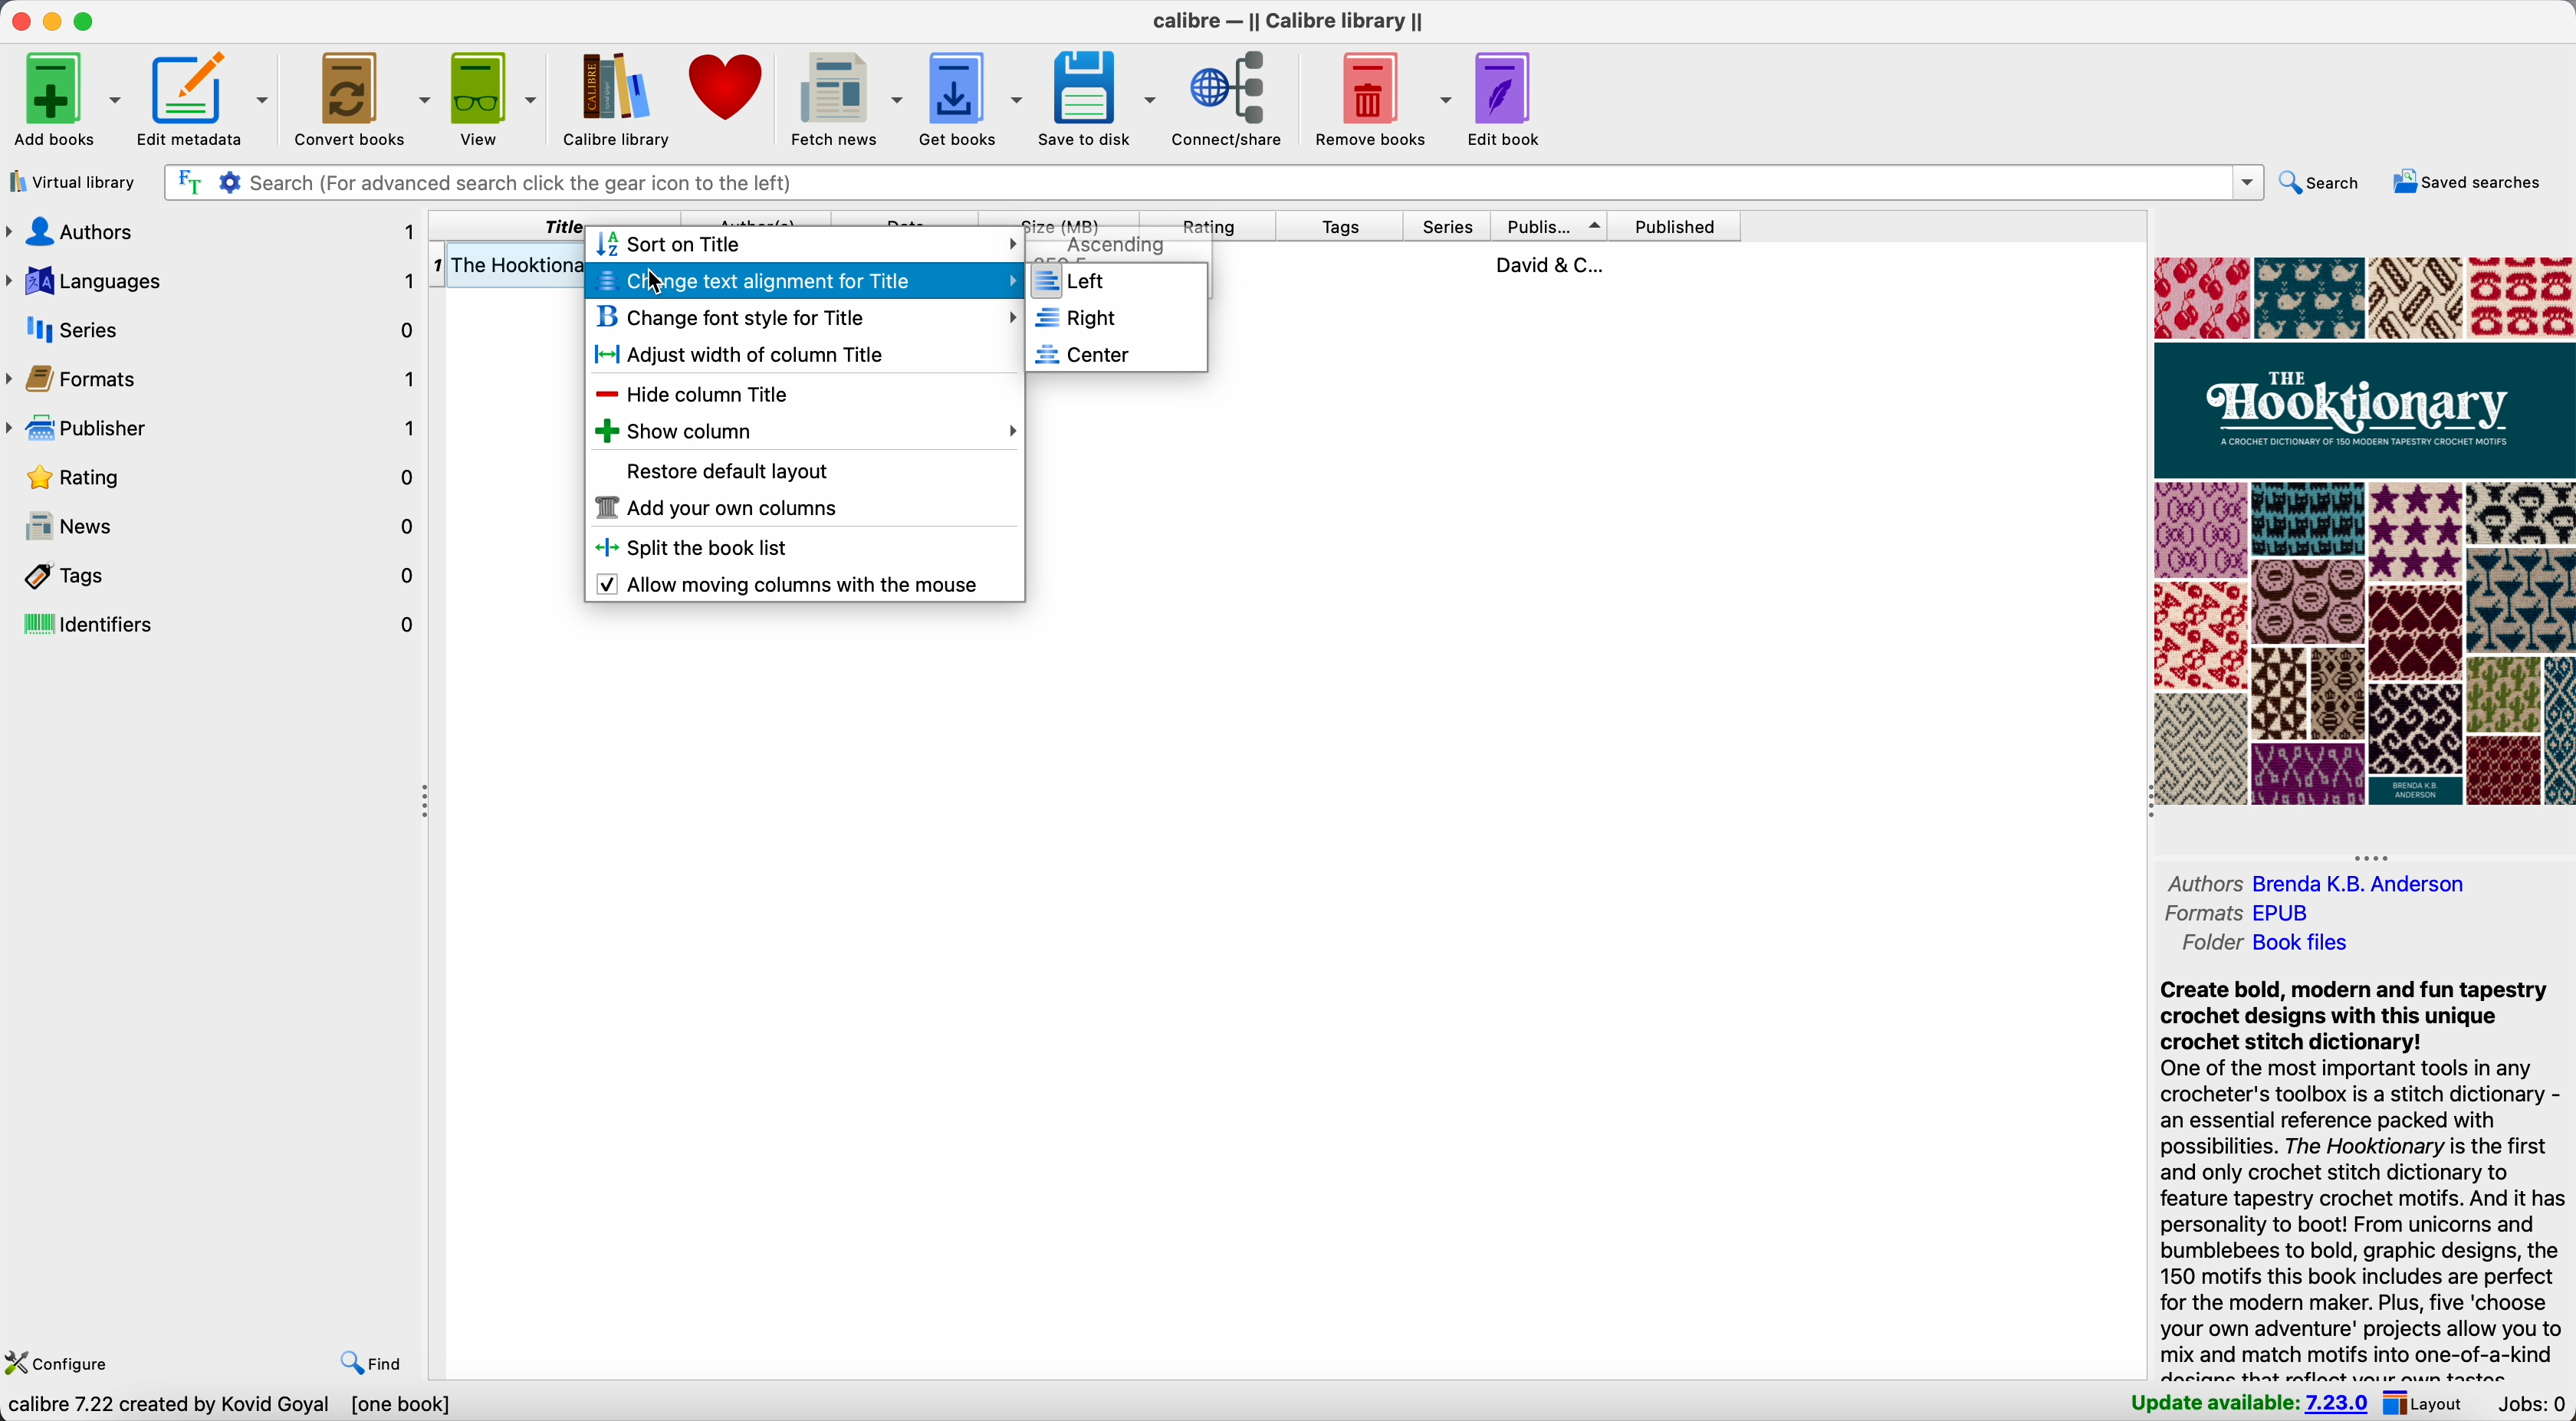 The height and width of the screenshot is (1421, 2576). I want to click on add books, so click(64, 98).